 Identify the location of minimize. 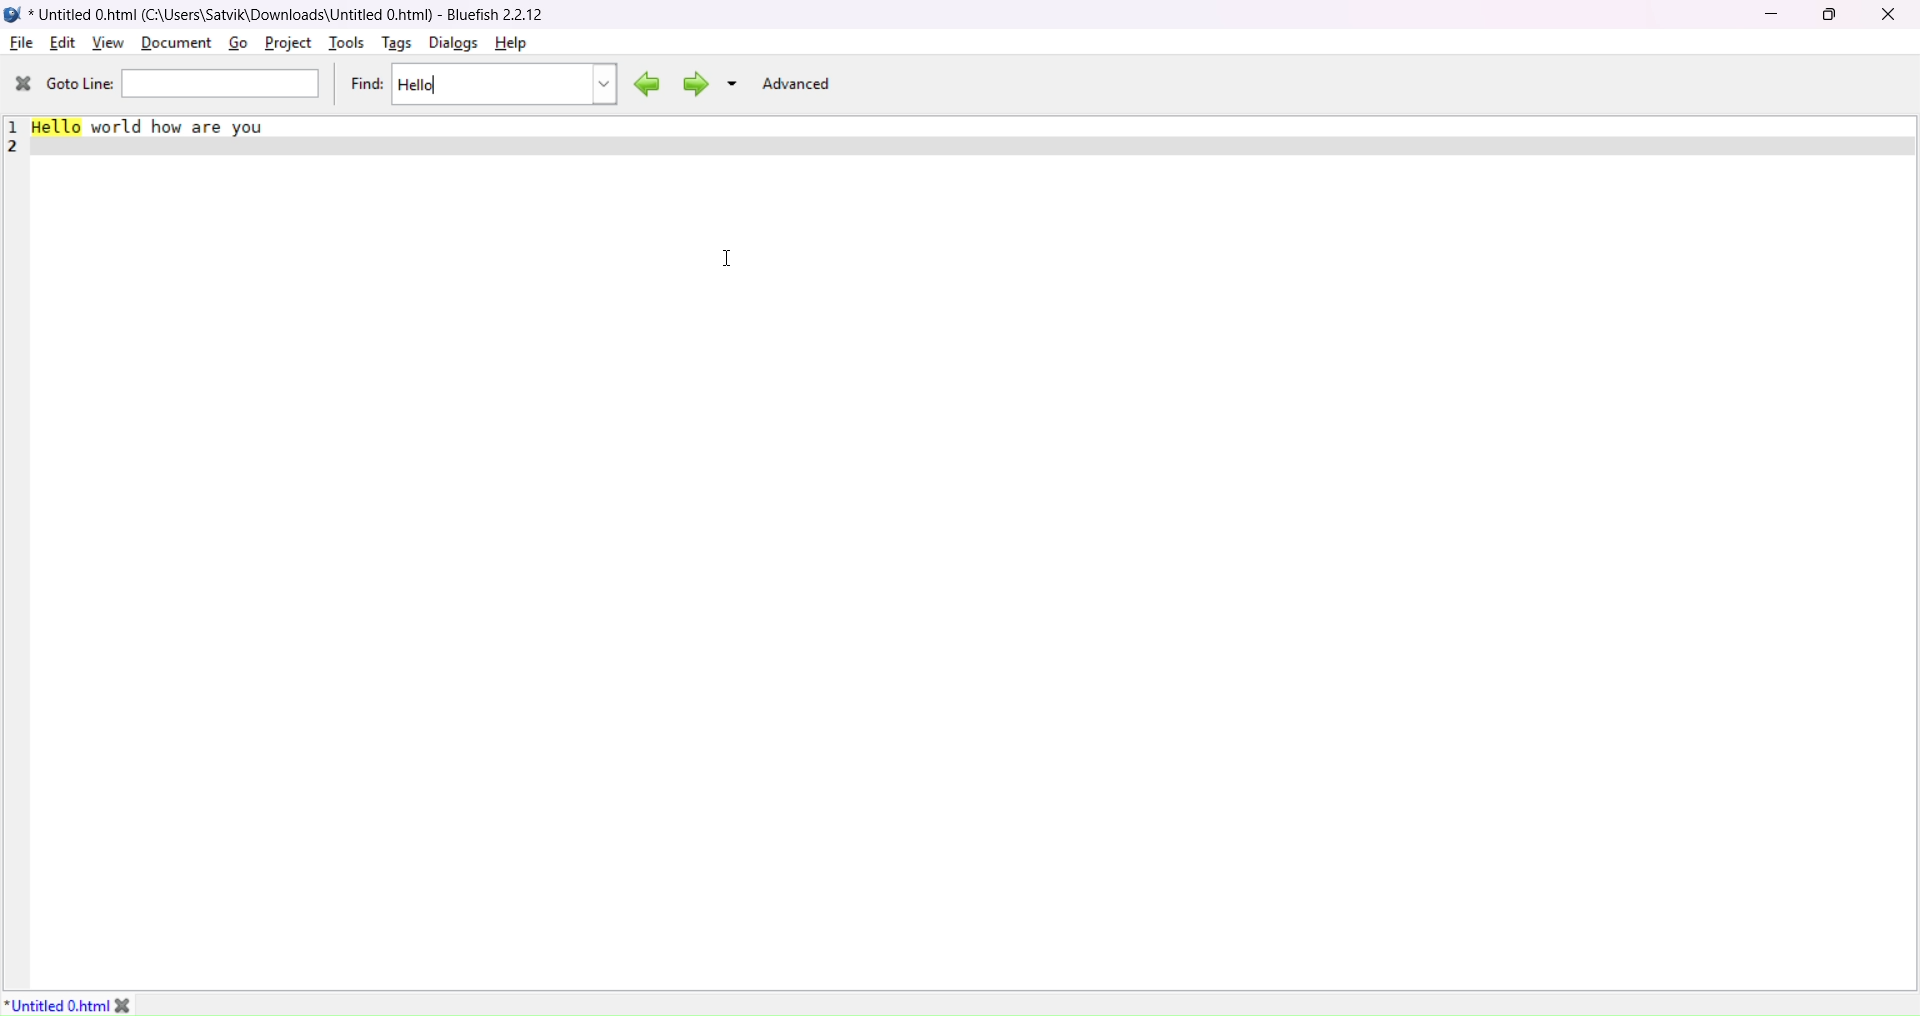
(1769, 15).